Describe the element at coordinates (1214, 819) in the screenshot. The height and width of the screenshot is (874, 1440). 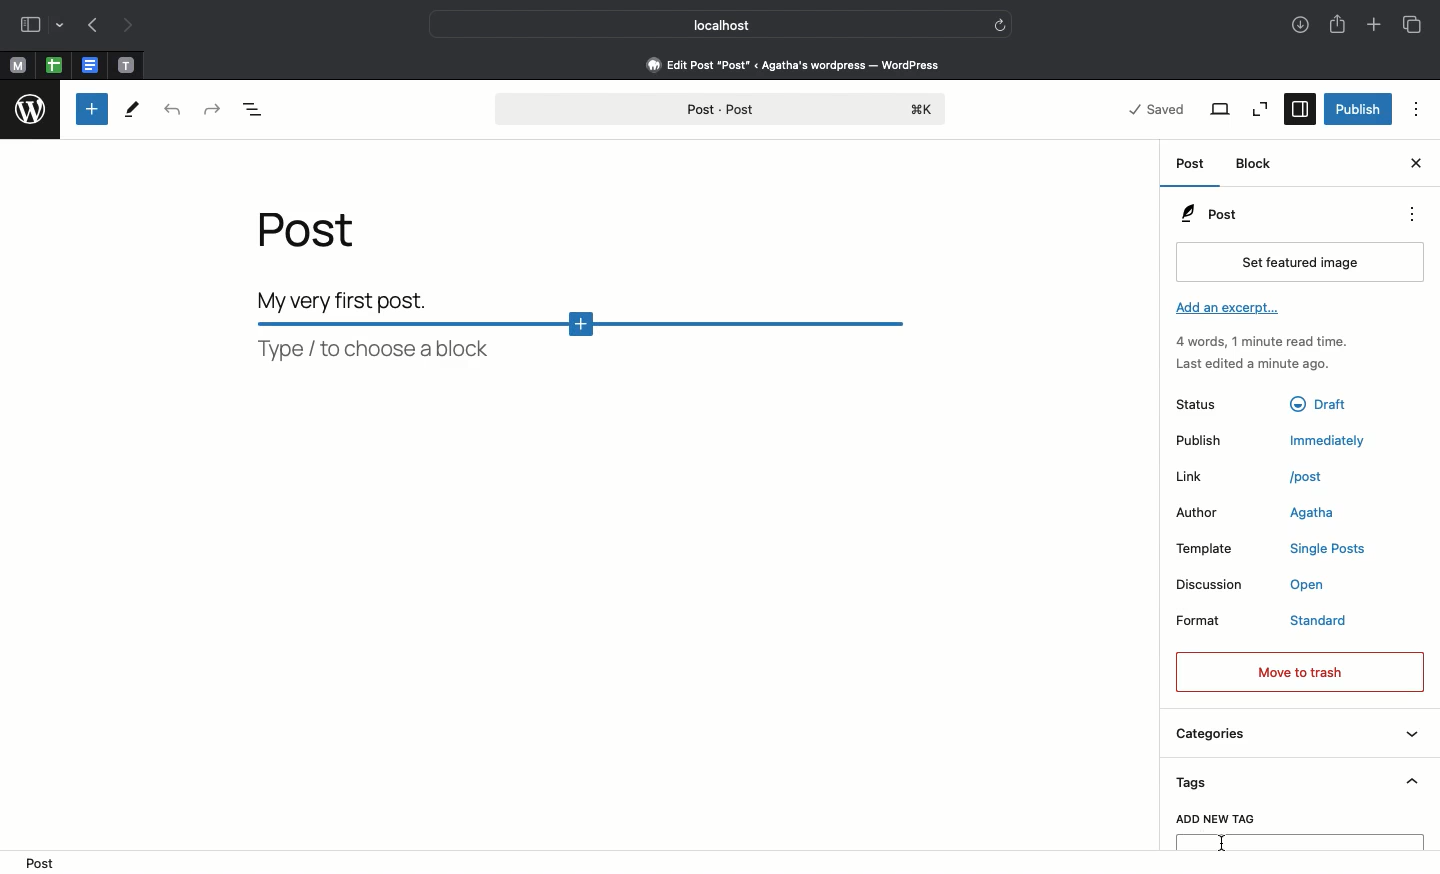
I see `Add new tag` at that location.